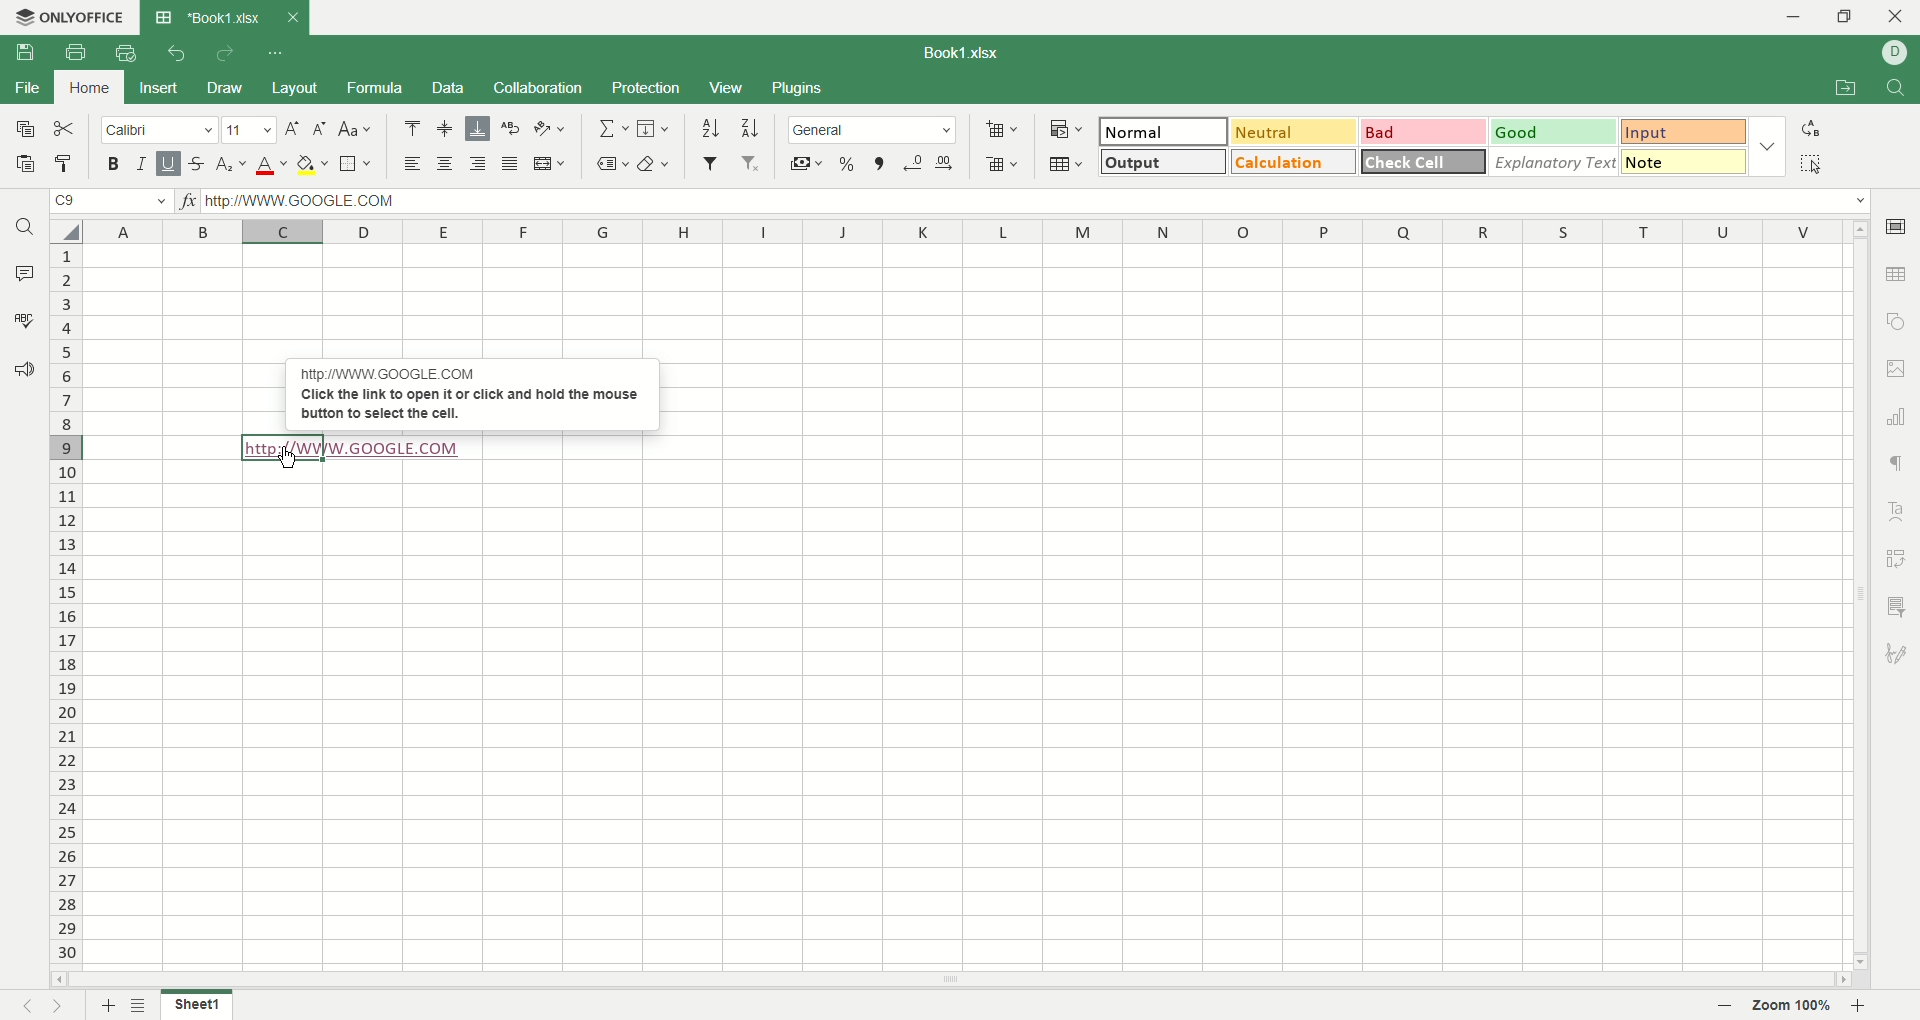 The width and height of the screenshot is (1920, 1020). I want to click on increase size, so click(293, 130).